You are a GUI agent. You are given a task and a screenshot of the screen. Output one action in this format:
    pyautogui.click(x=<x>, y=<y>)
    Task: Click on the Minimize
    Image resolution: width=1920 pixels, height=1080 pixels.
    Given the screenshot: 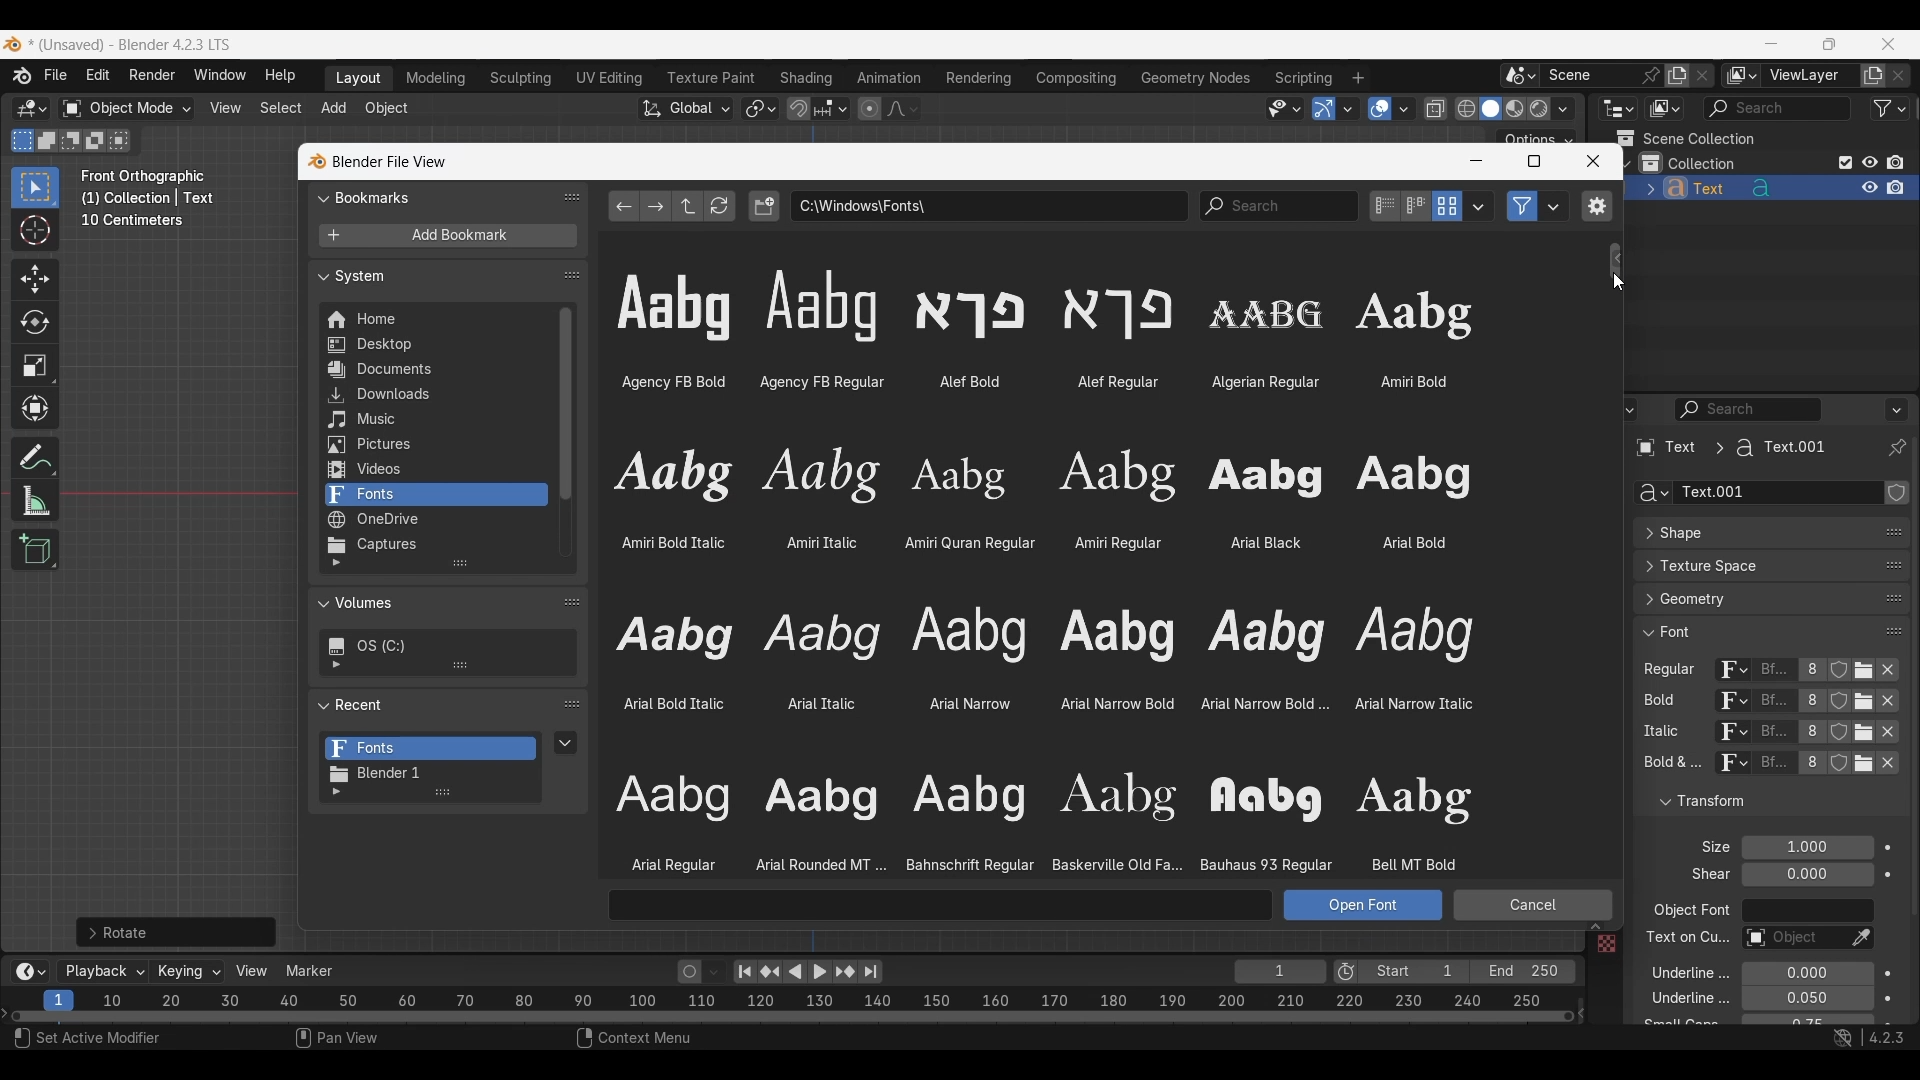 What is the action you would take?
    pyautogui.click(x=1772, y=43)
    